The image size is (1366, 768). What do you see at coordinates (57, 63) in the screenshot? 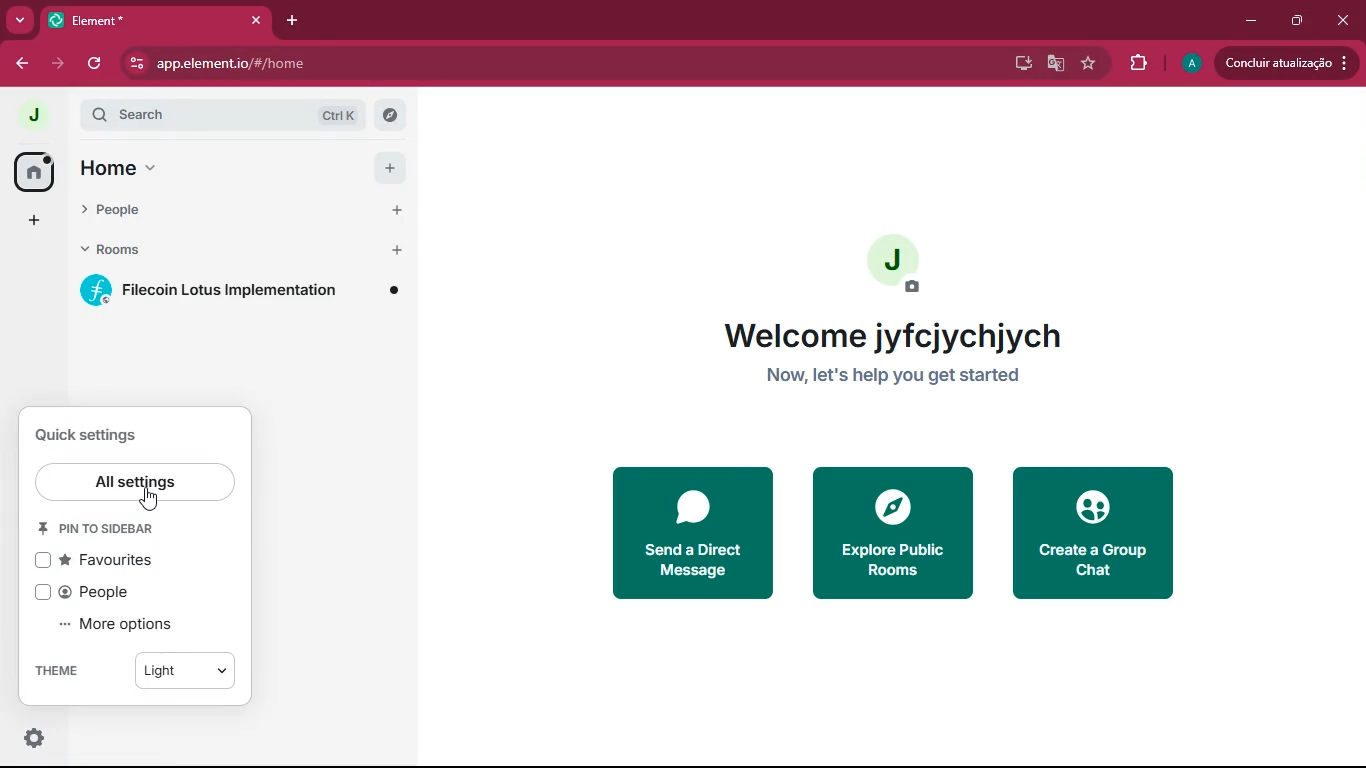
I see `forward` at bounding box center [57, 63].